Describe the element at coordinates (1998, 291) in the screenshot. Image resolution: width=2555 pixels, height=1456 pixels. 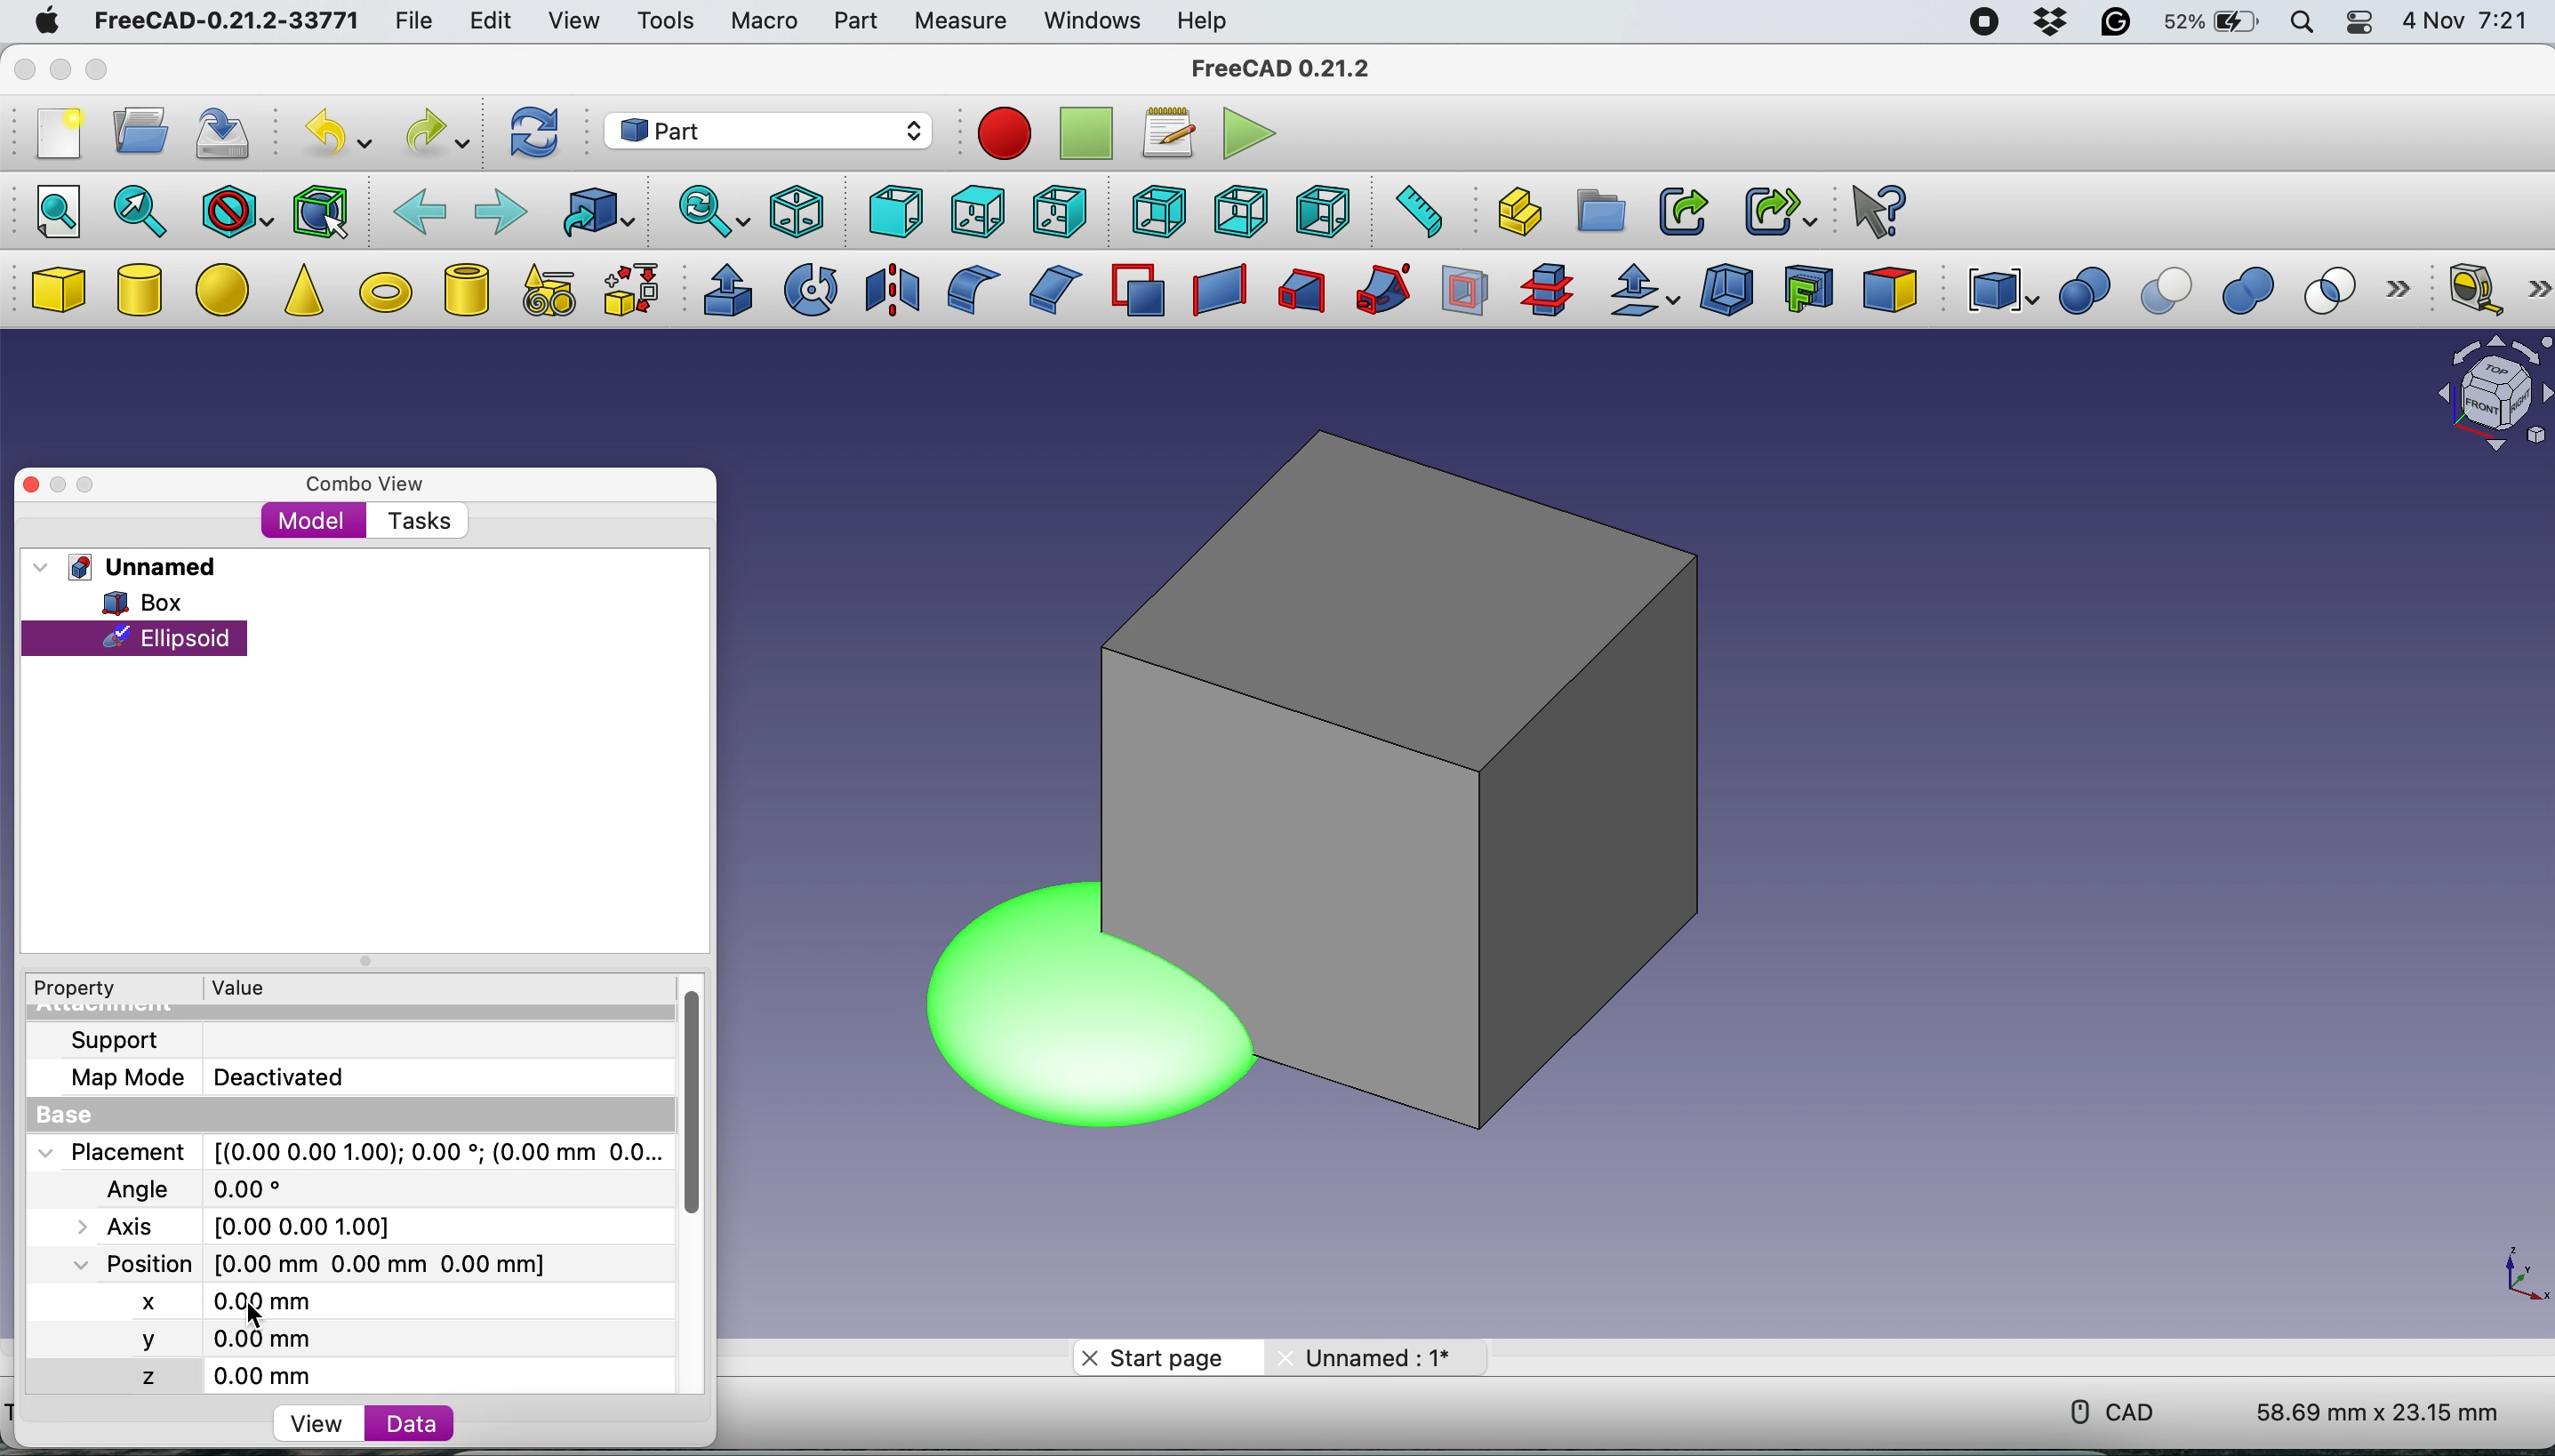
I see `compound tools` at that location.